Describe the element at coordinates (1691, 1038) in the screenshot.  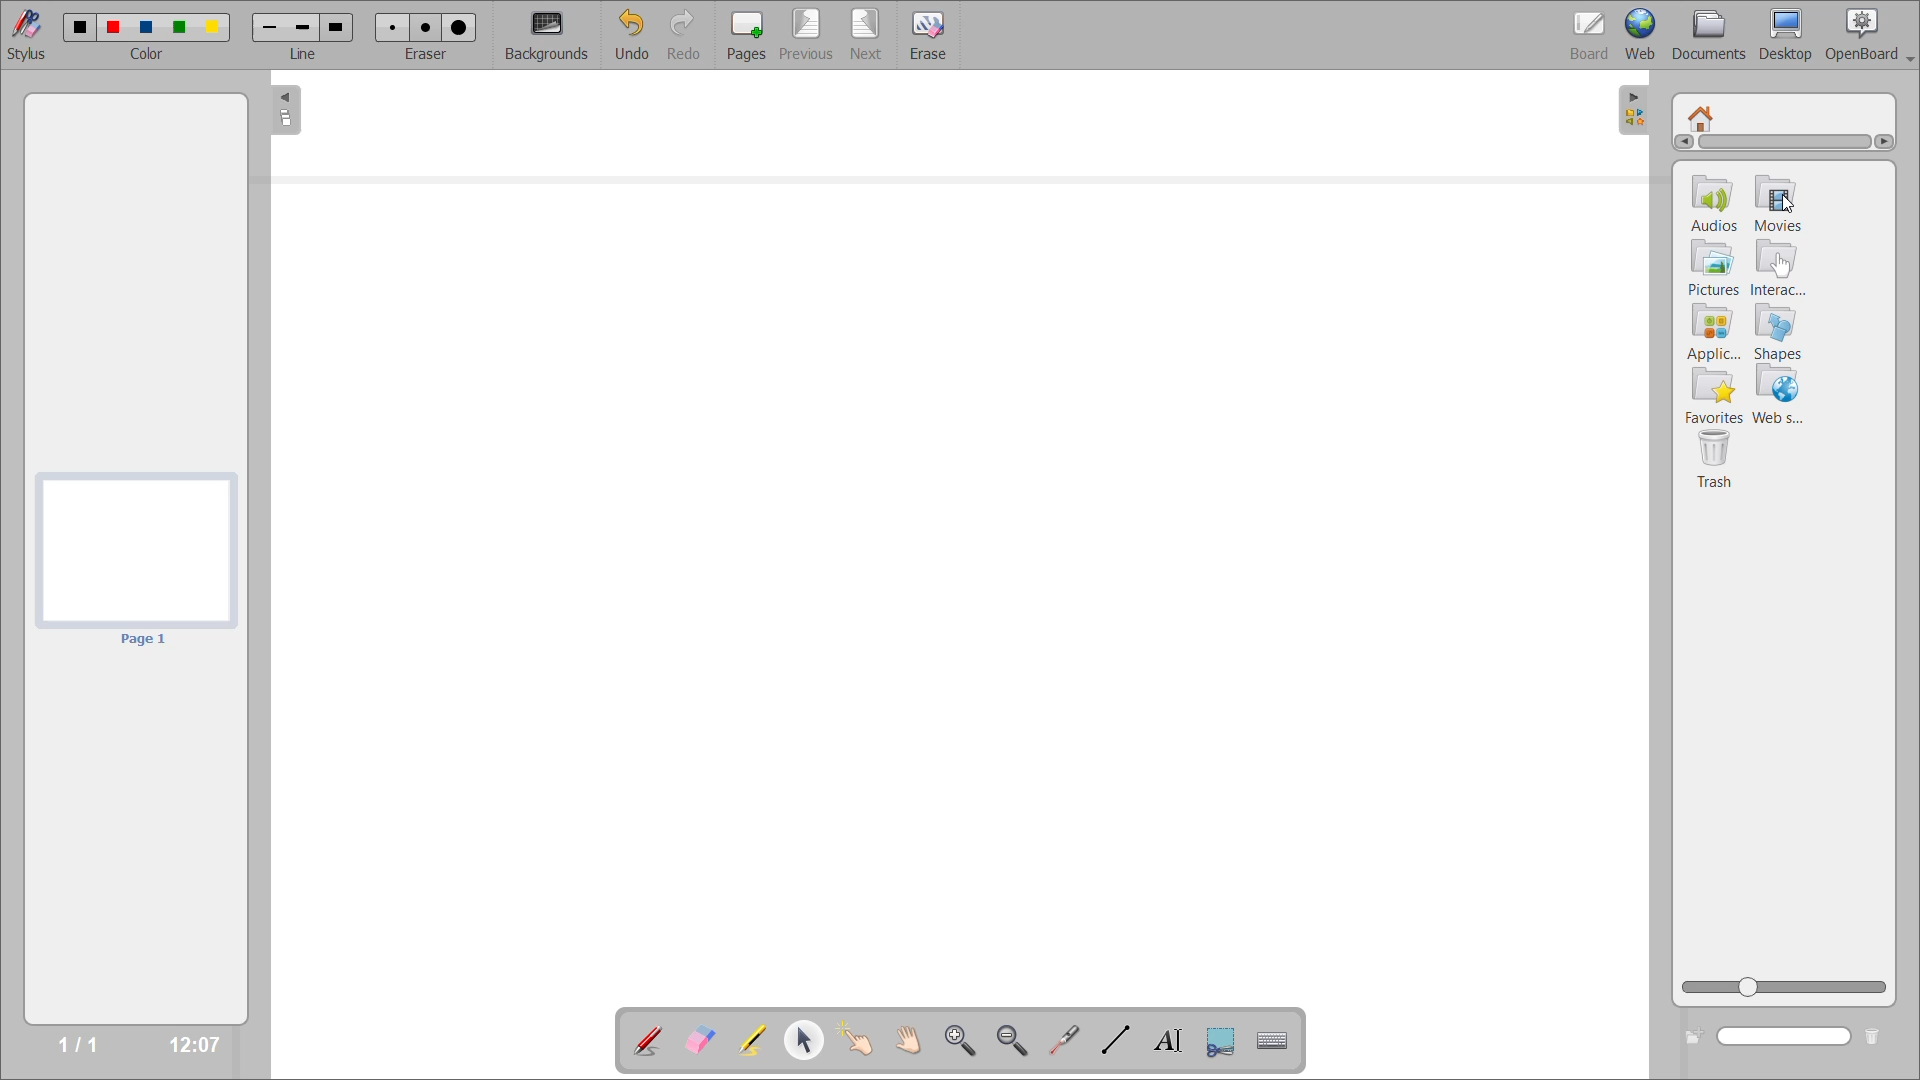
I see `create new folder` at that location.